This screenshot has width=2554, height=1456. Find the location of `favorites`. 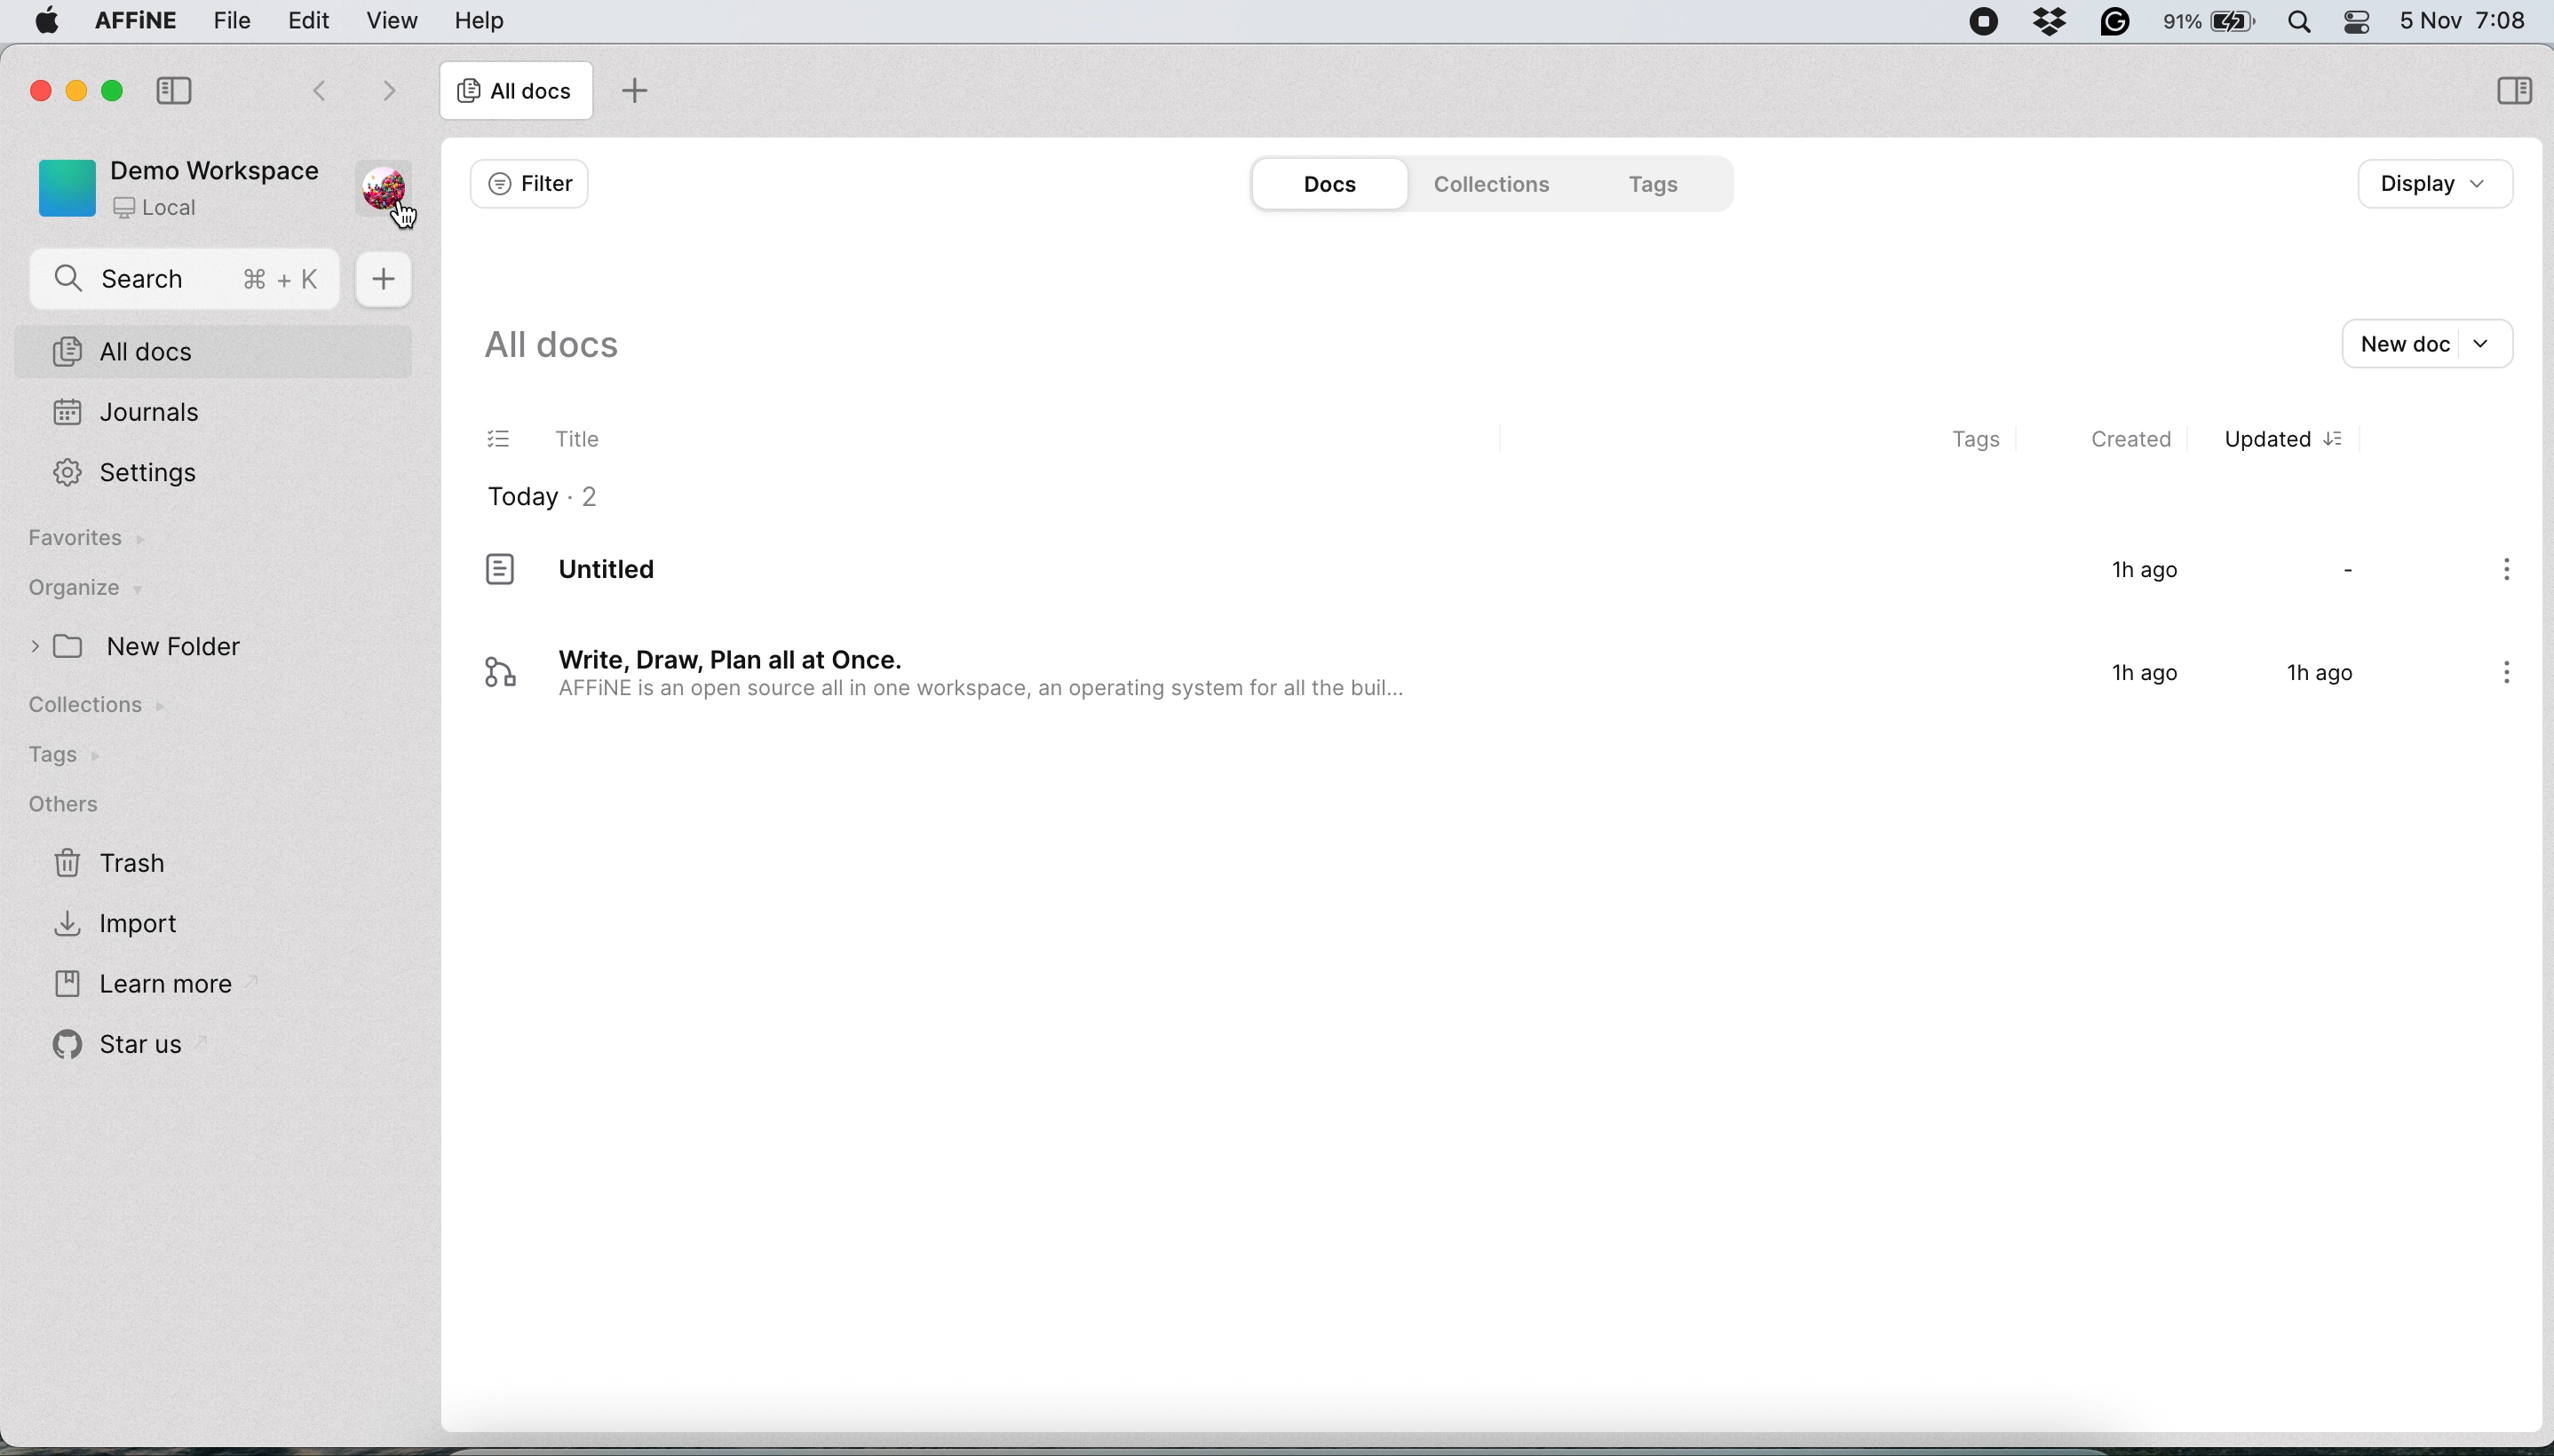

favorites is located at coordinates (85, 542).